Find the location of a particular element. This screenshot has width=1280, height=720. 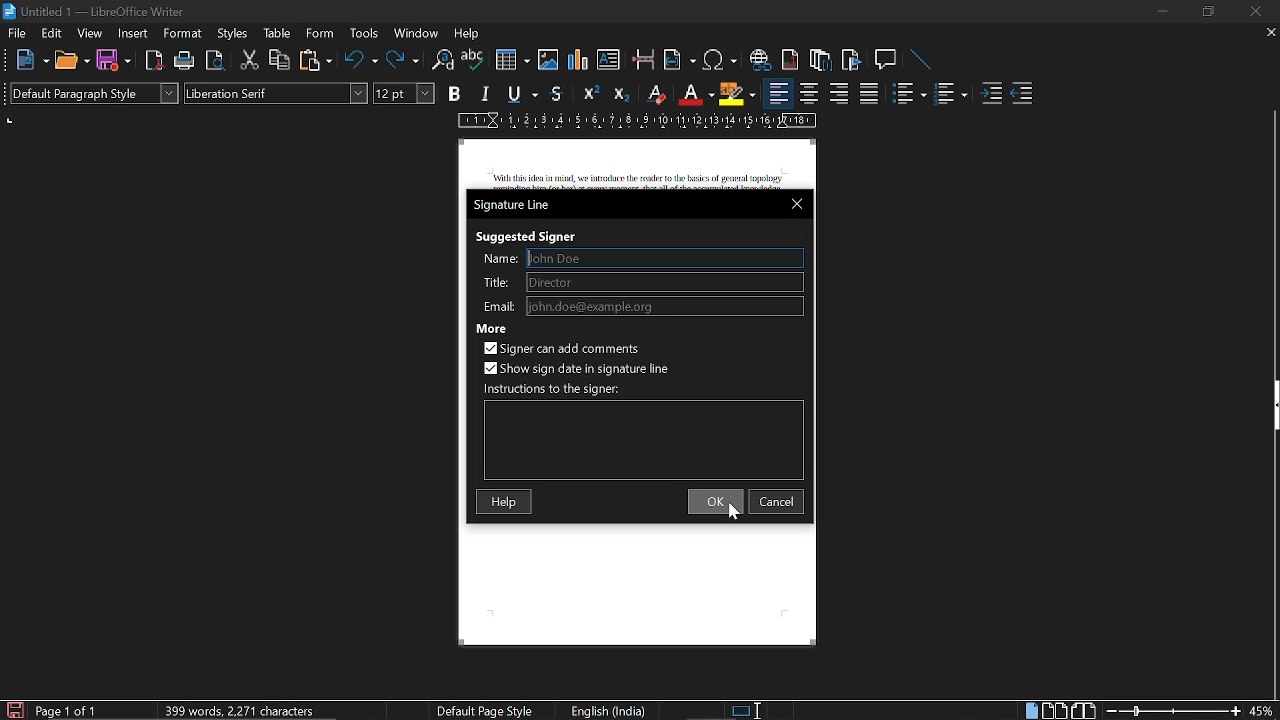

insert chart is located at coordinates (579, 60).